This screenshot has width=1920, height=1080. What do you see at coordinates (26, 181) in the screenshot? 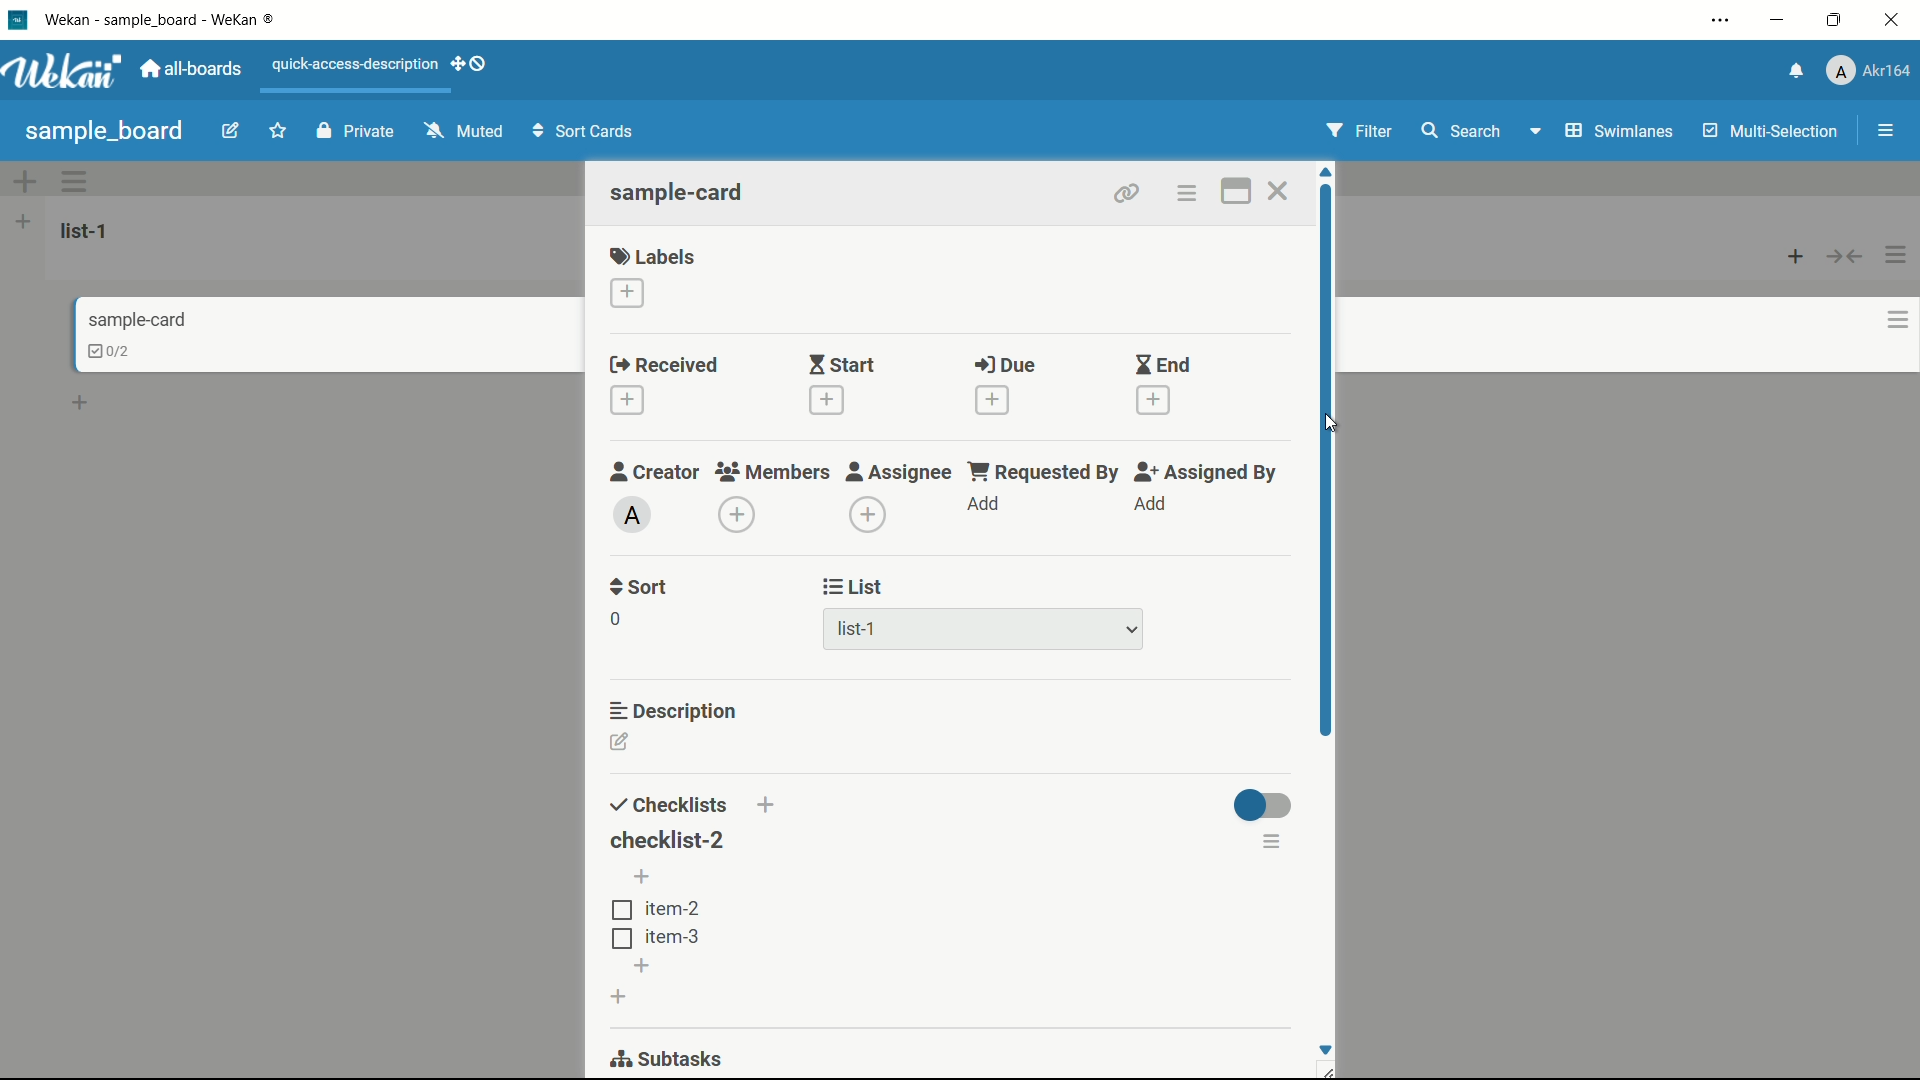
I see `add swimlane` at bounding box center [26, 181].